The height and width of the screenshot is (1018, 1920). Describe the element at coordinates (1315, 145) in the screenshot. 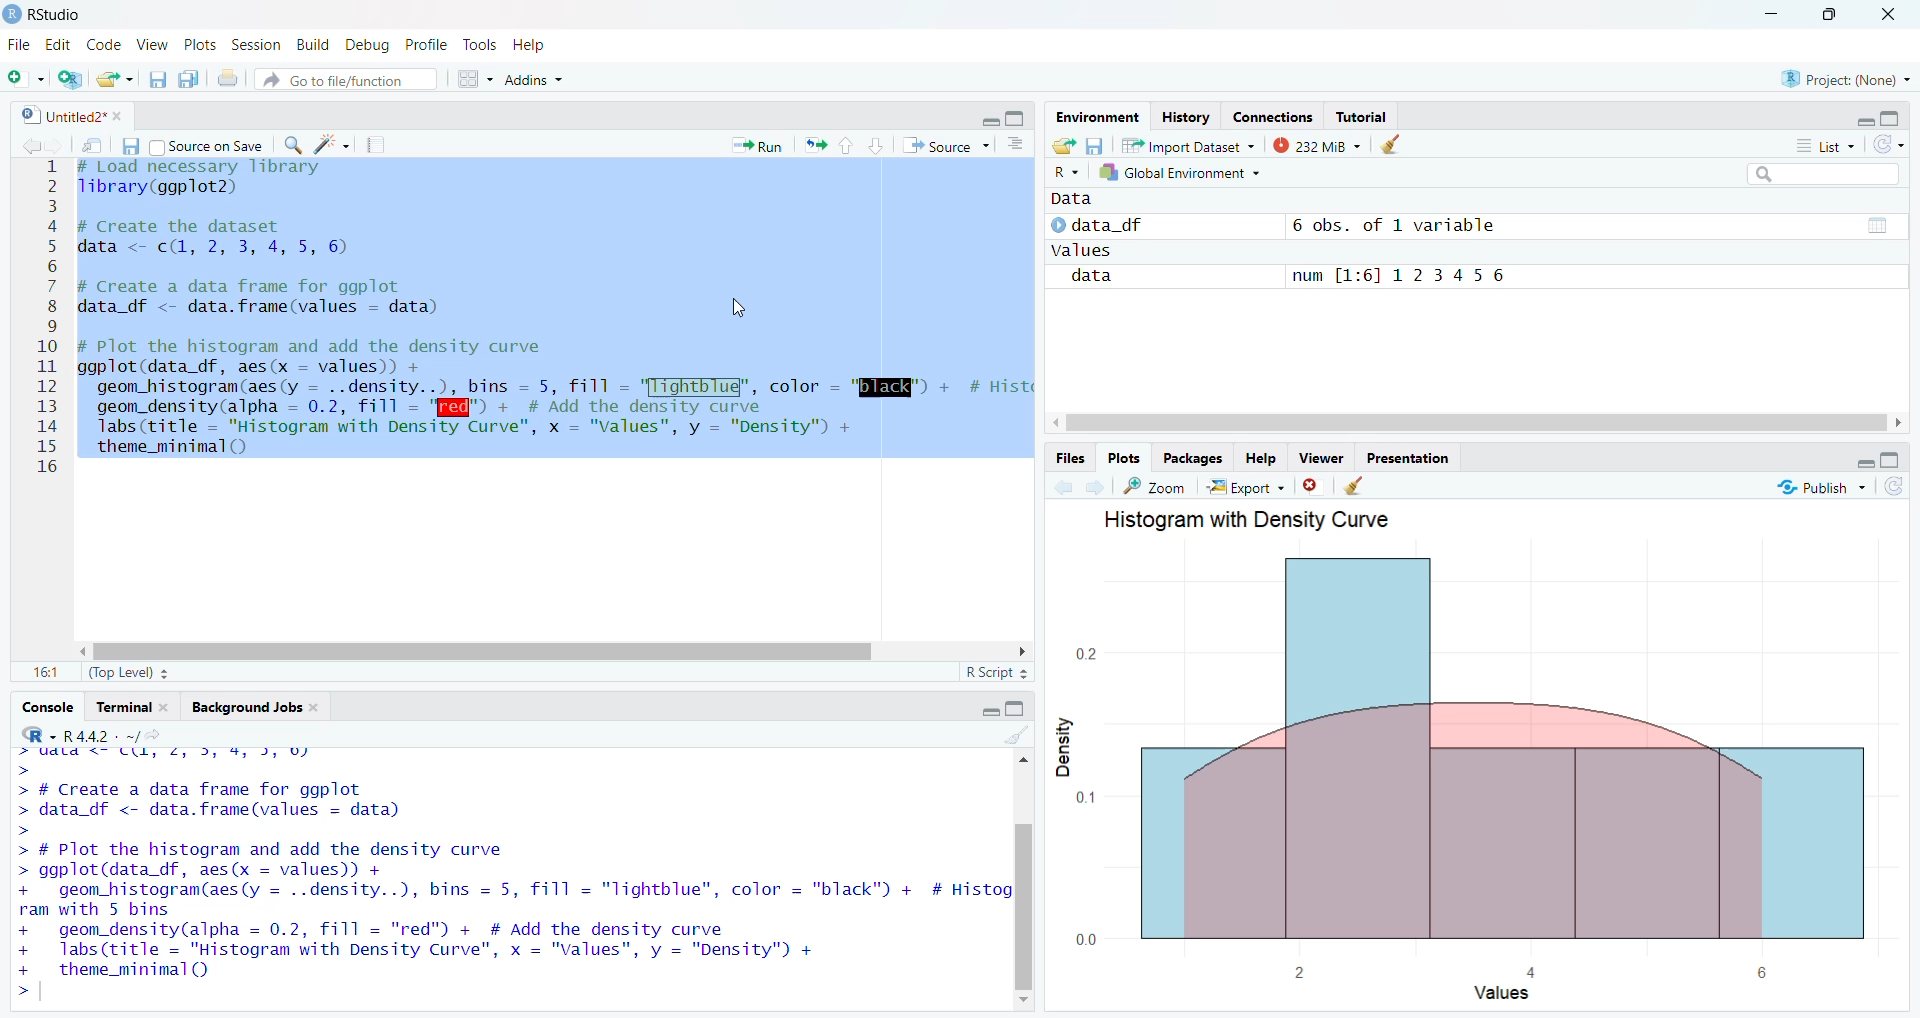

I see `157 MiB` at that location.